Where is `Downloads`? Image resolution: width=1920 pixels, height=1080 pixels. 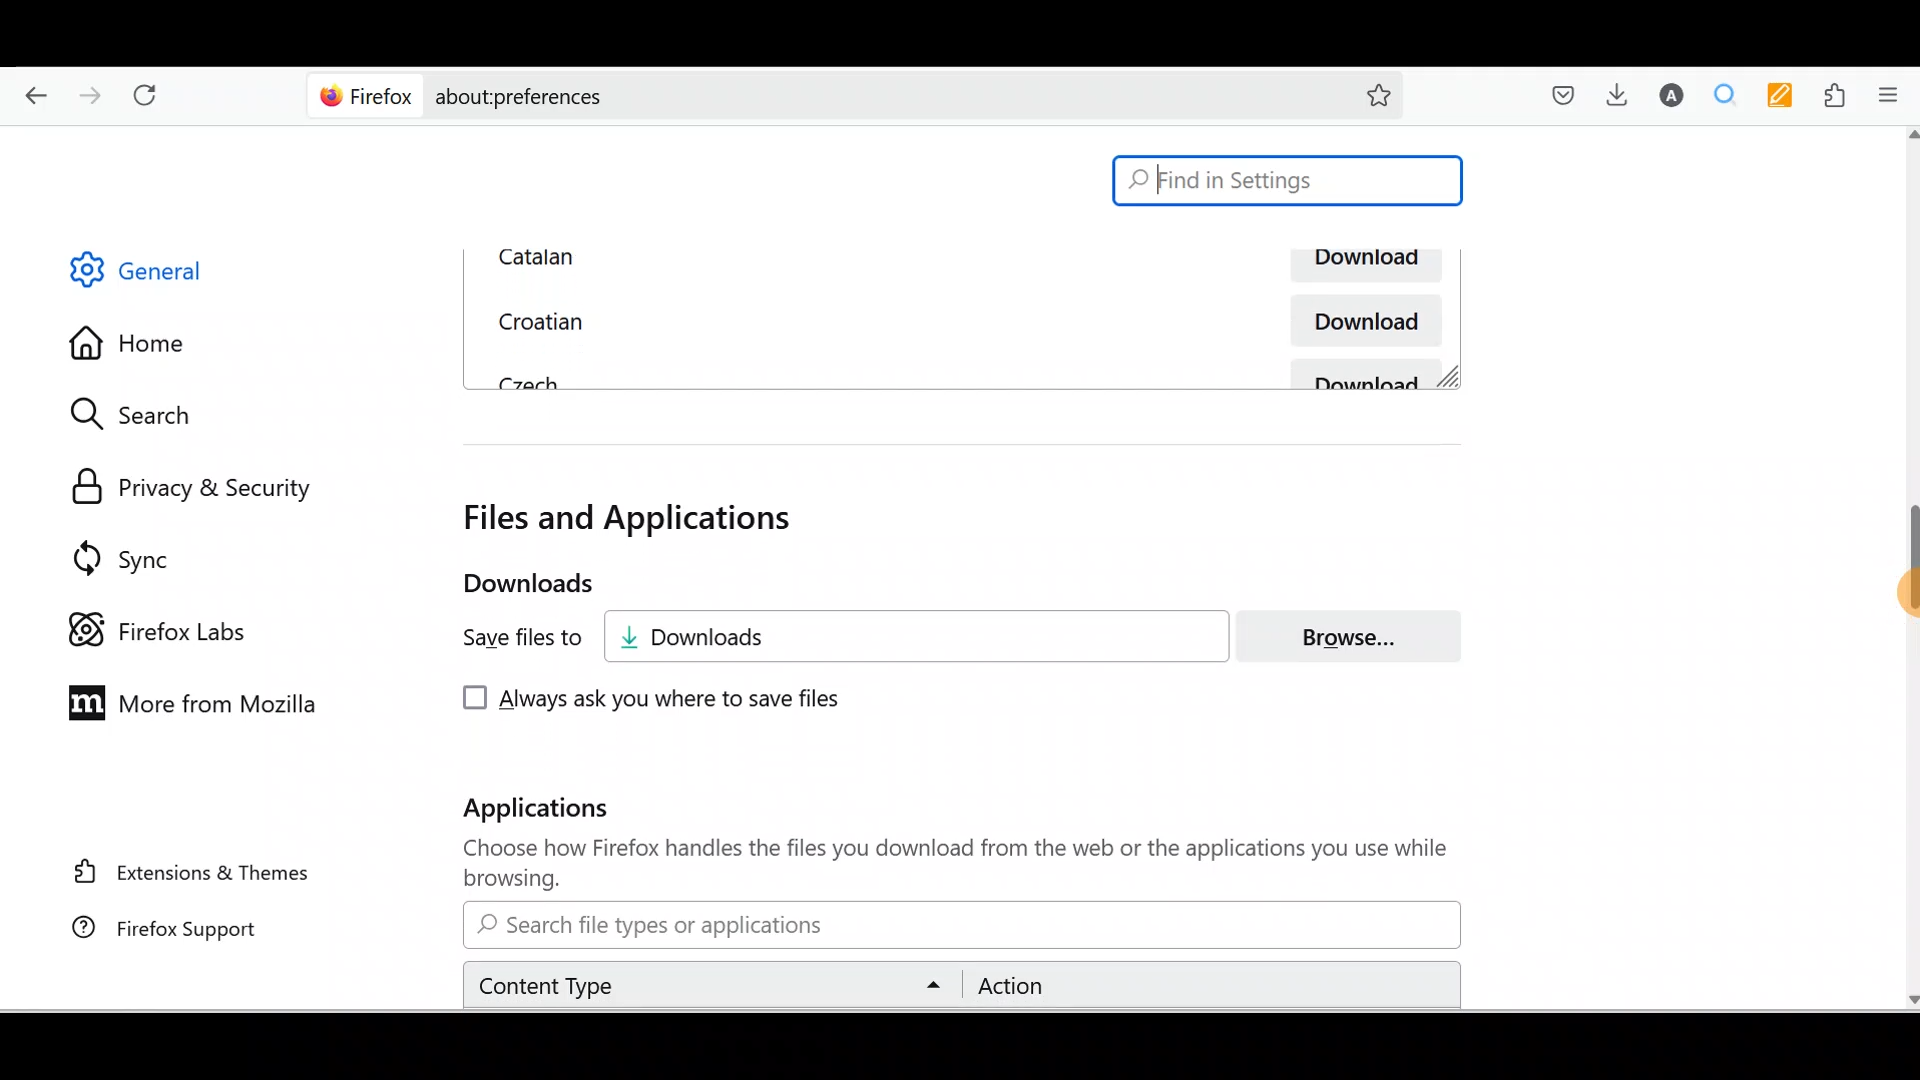
Downloads is located at coordinates (509, 584).